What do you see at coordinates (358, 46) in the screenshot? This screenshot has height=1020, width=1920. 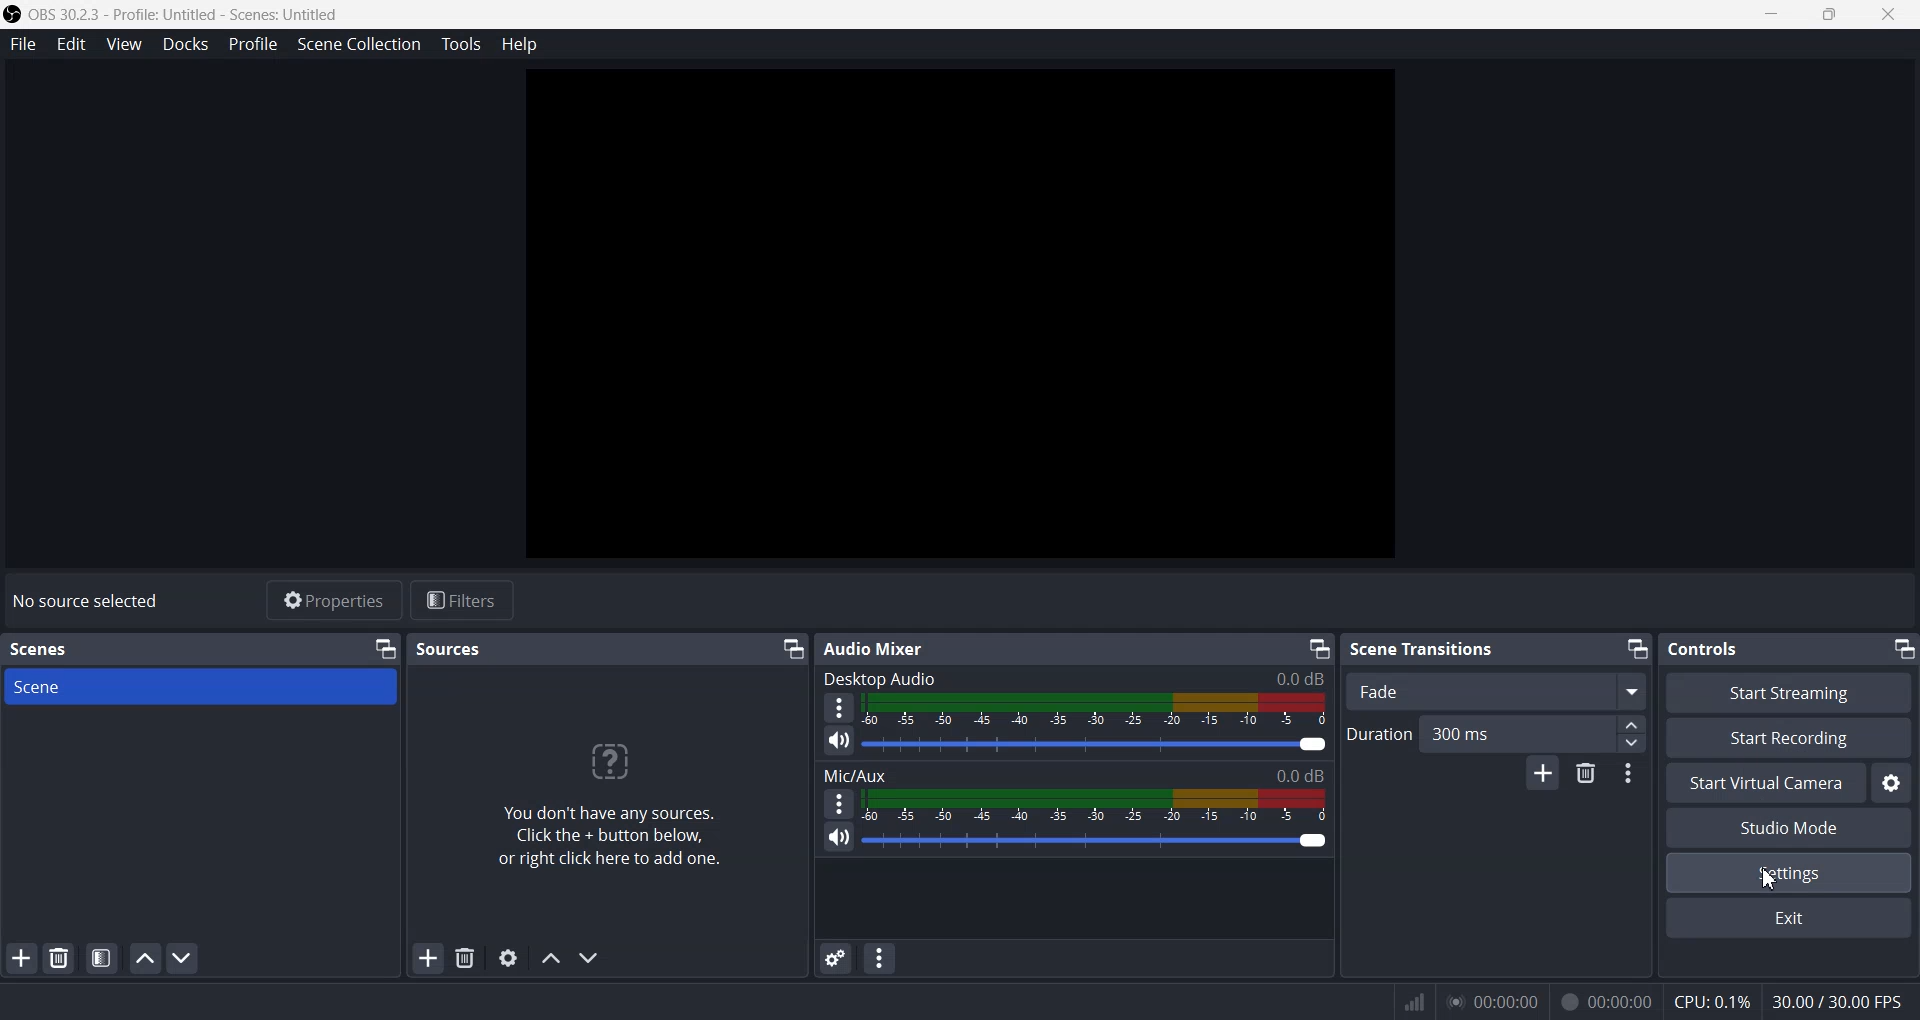 I see `Scene Collection` at bounding box center [358, 46].